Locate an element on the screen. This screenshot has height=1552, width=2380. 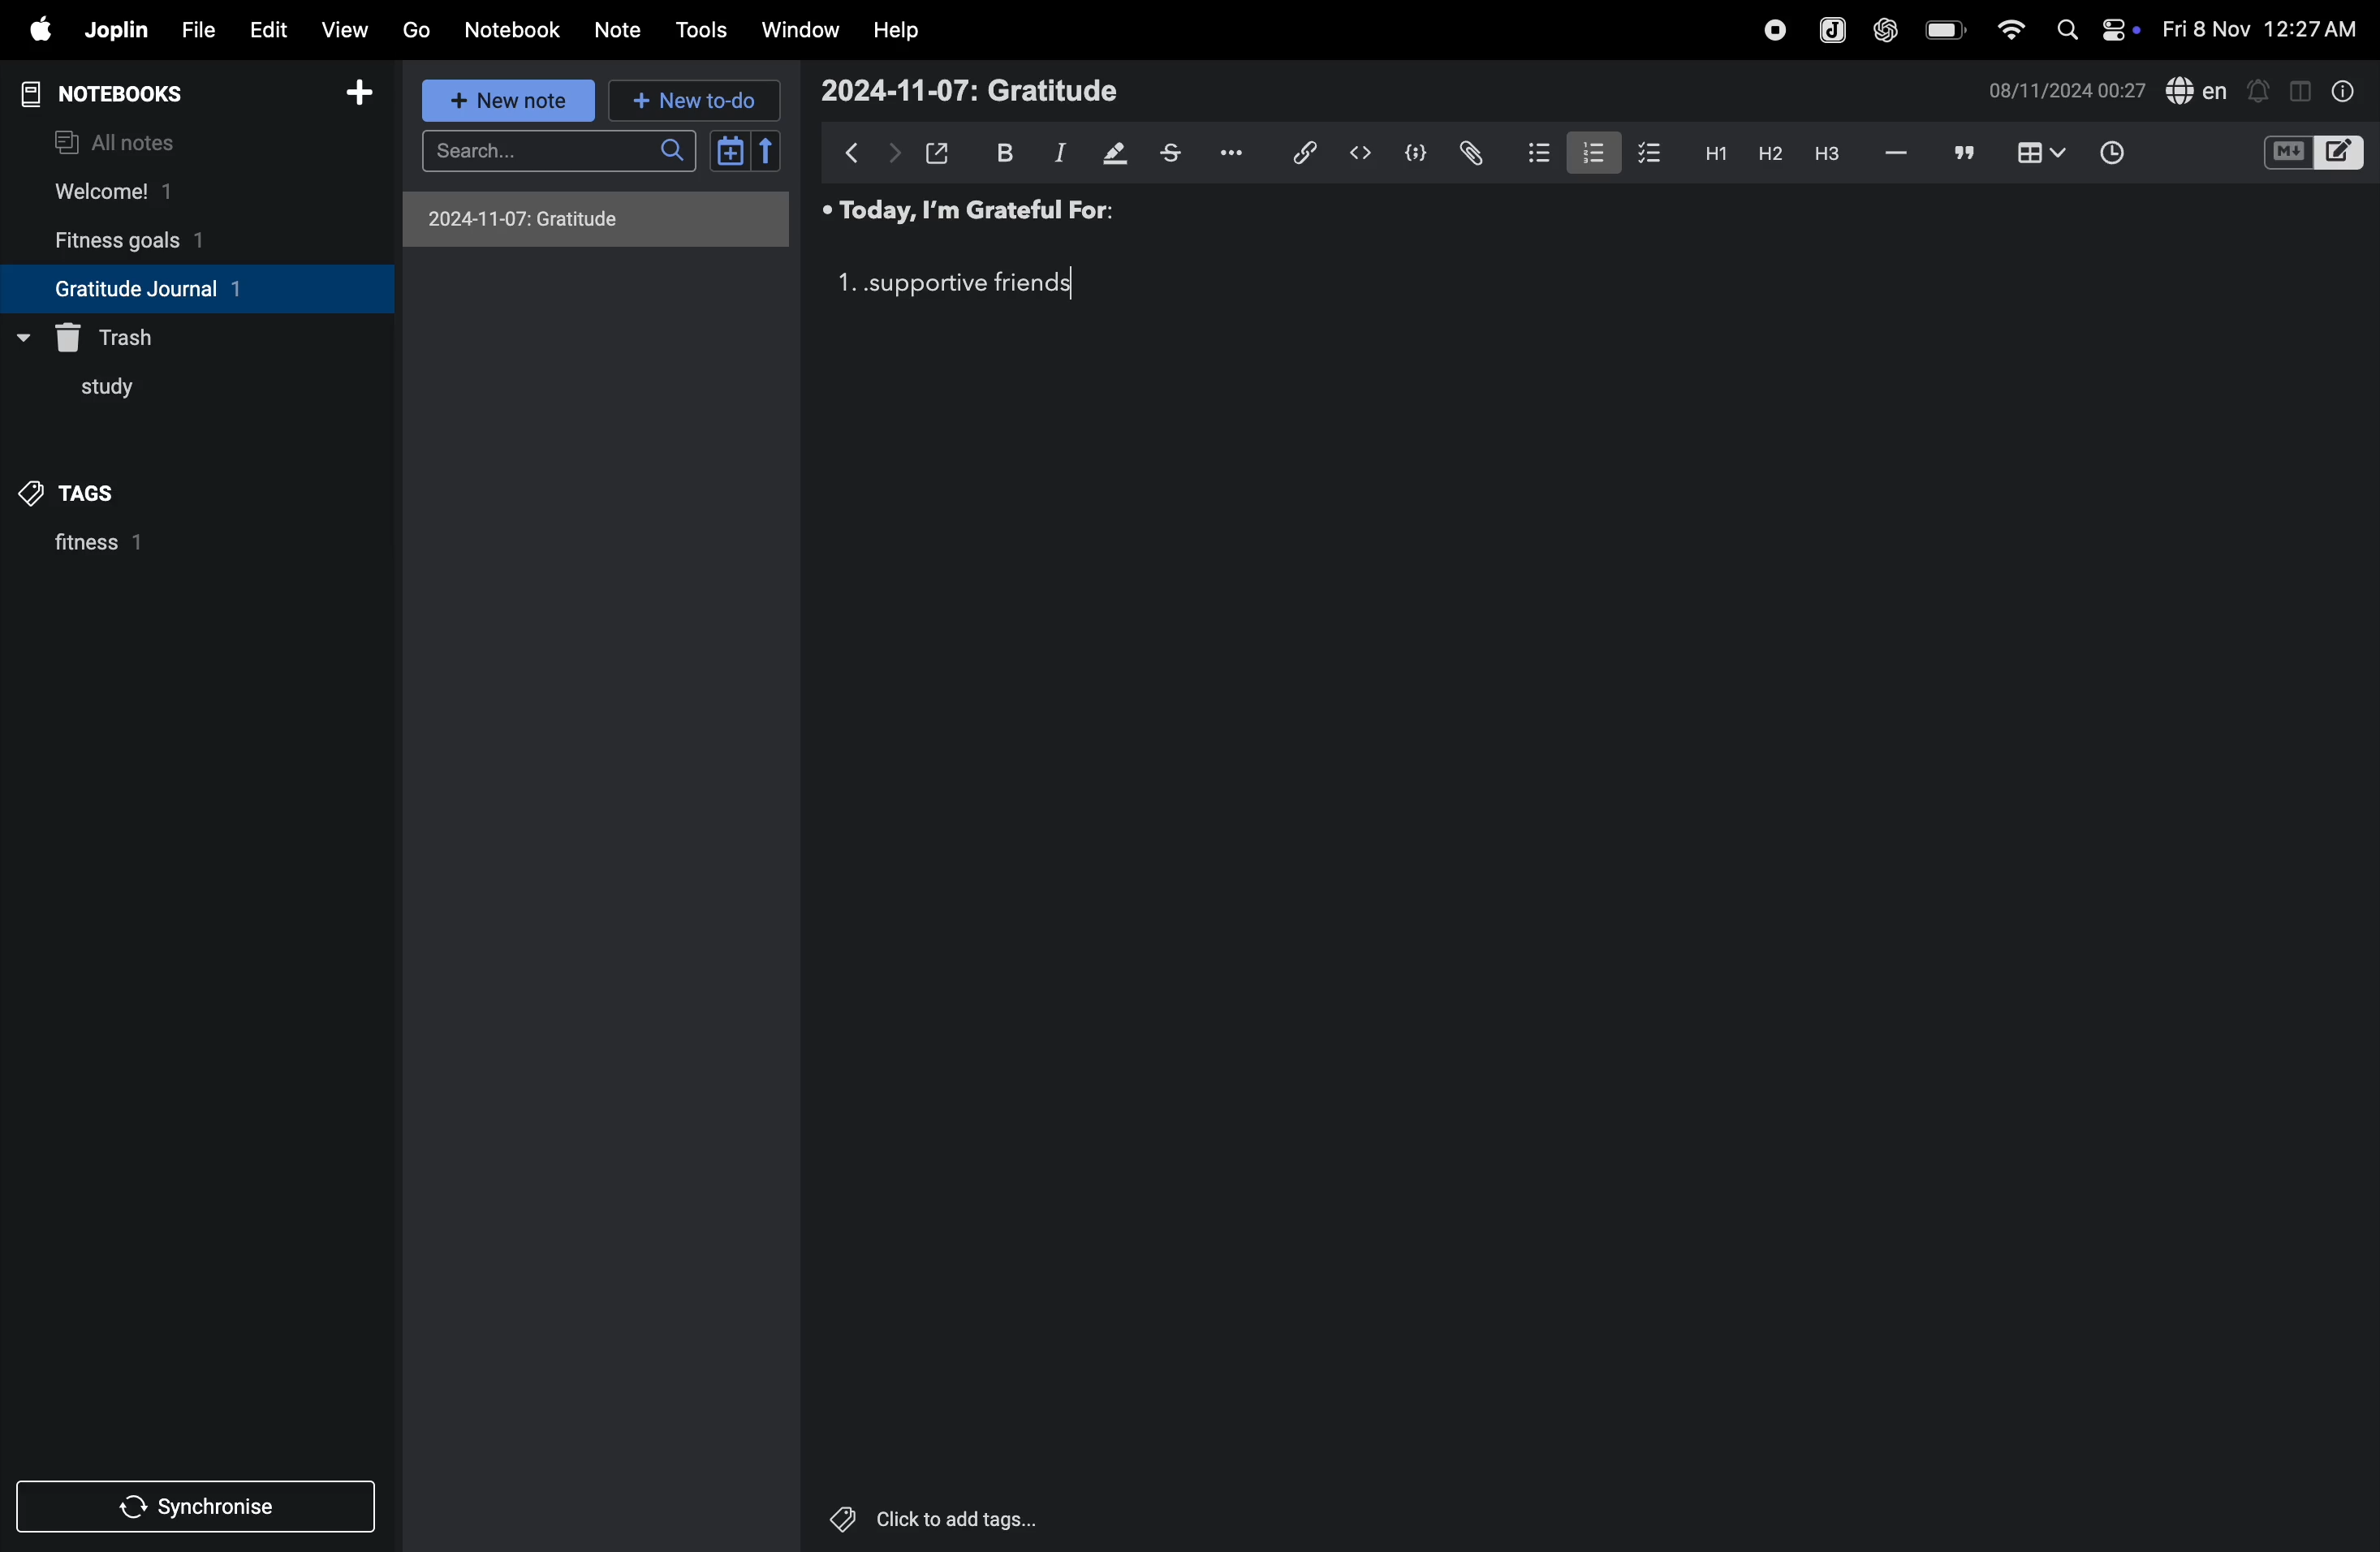
italic is located at coordinates (1058, 155).